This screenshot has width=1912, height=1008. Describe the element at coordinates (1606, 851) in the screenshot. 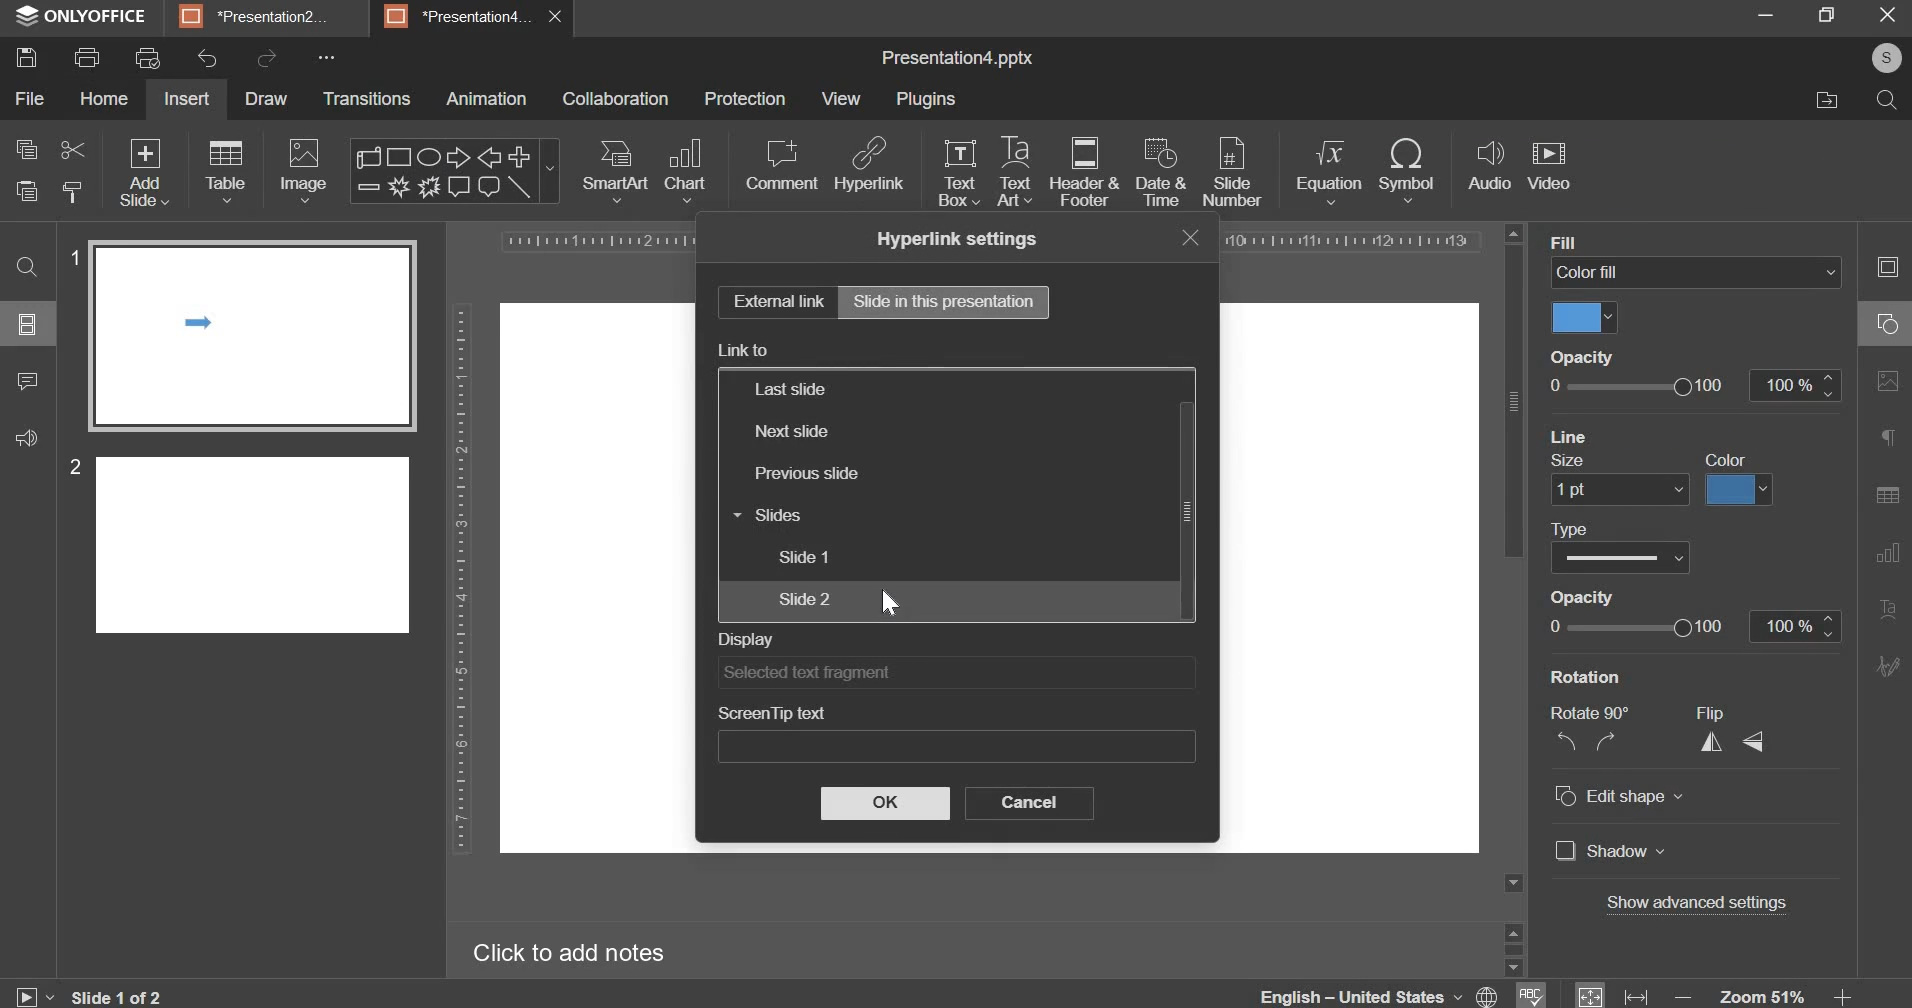

I see `] Shadow` at that location.